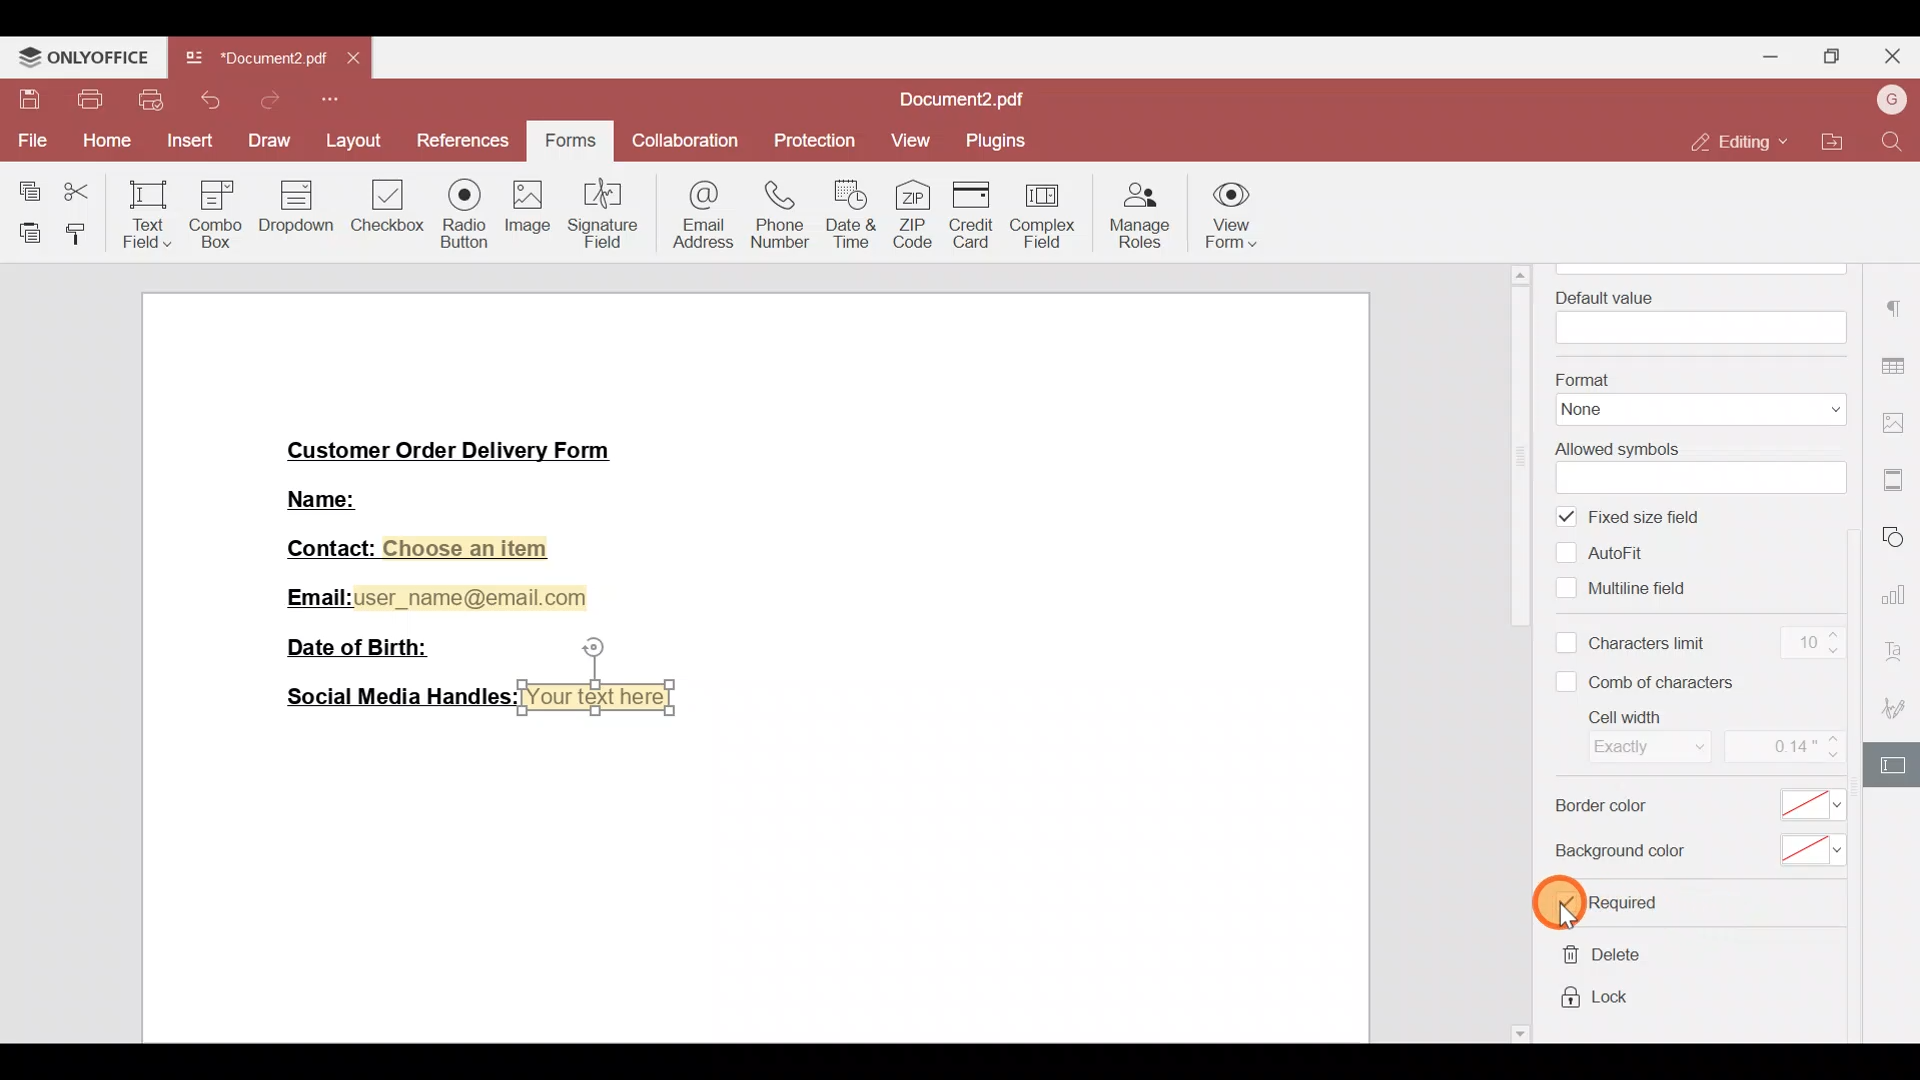 This screenshot has height=1080, width=1920. I want to click on Print file, so click(87, 100).